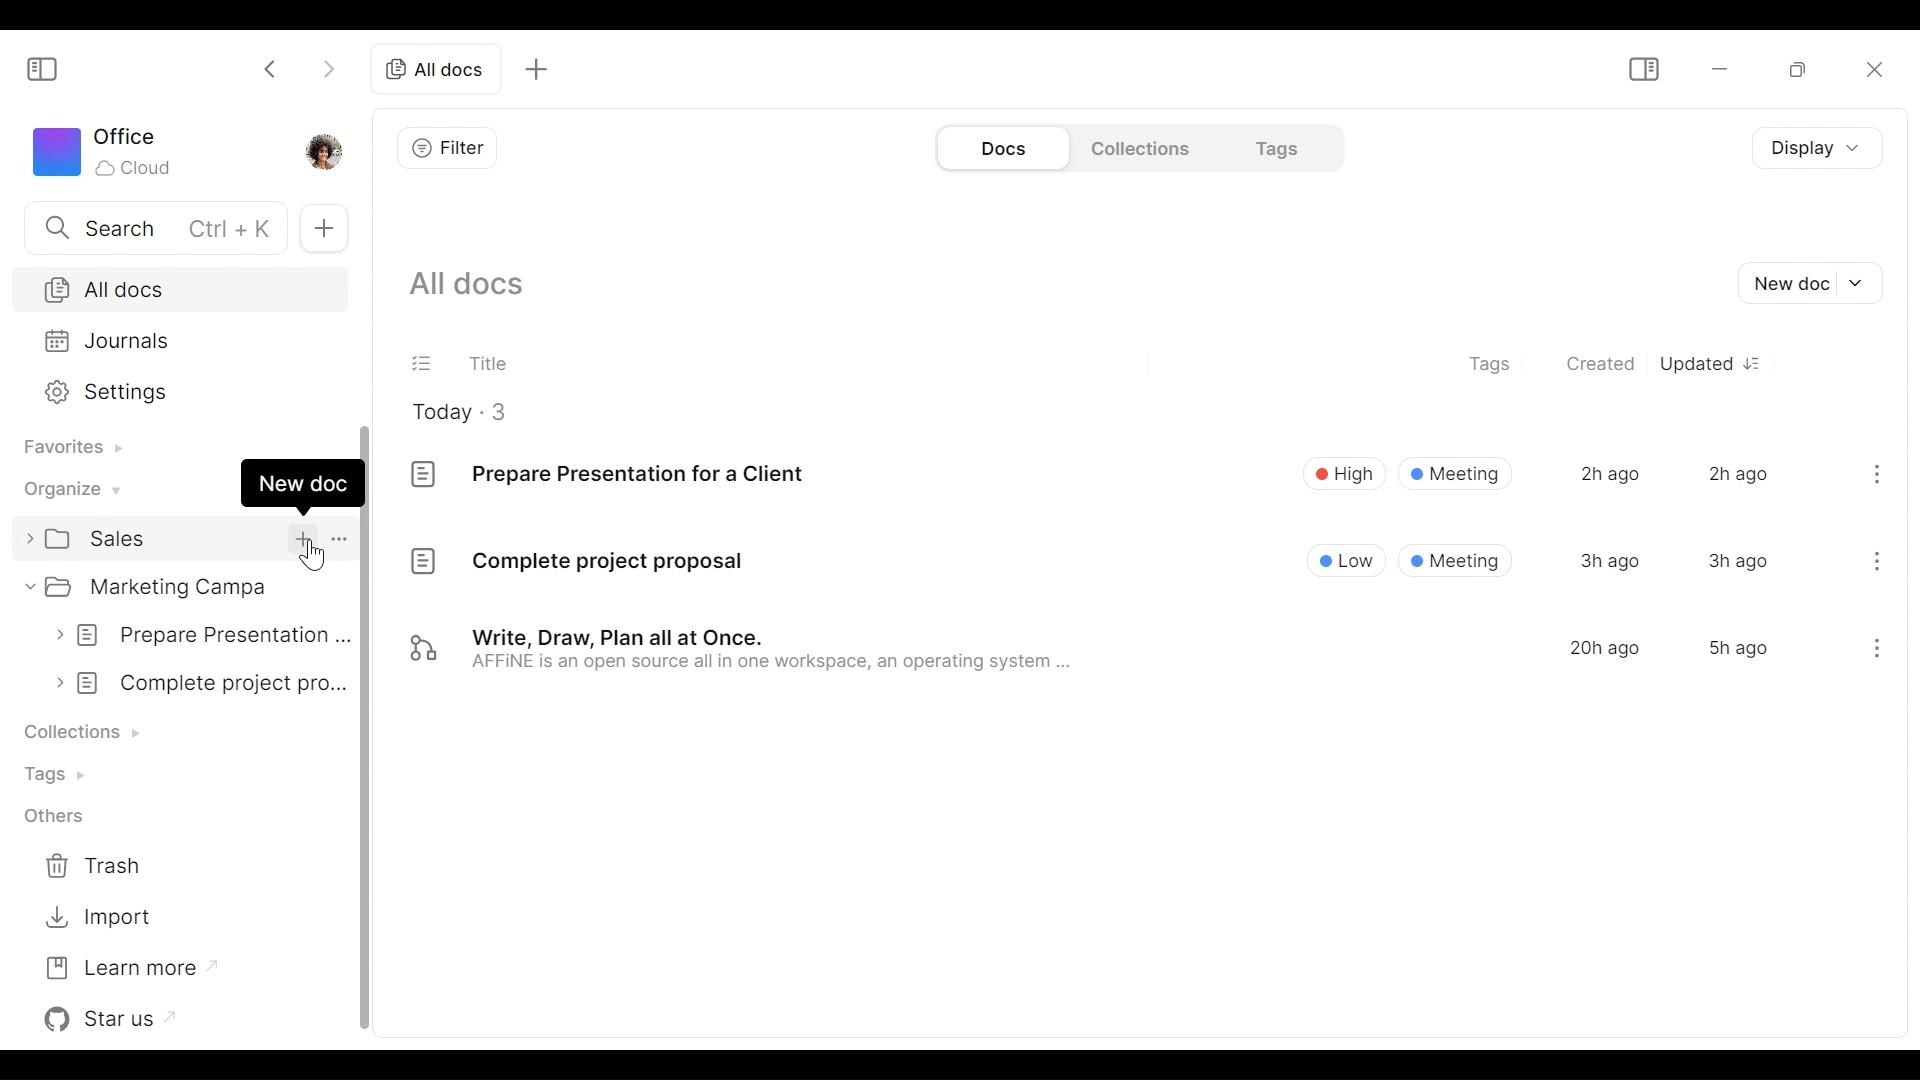 This screenshot has height=1080, width=1920. I want to click on cursor pointer, so click(308, 554).